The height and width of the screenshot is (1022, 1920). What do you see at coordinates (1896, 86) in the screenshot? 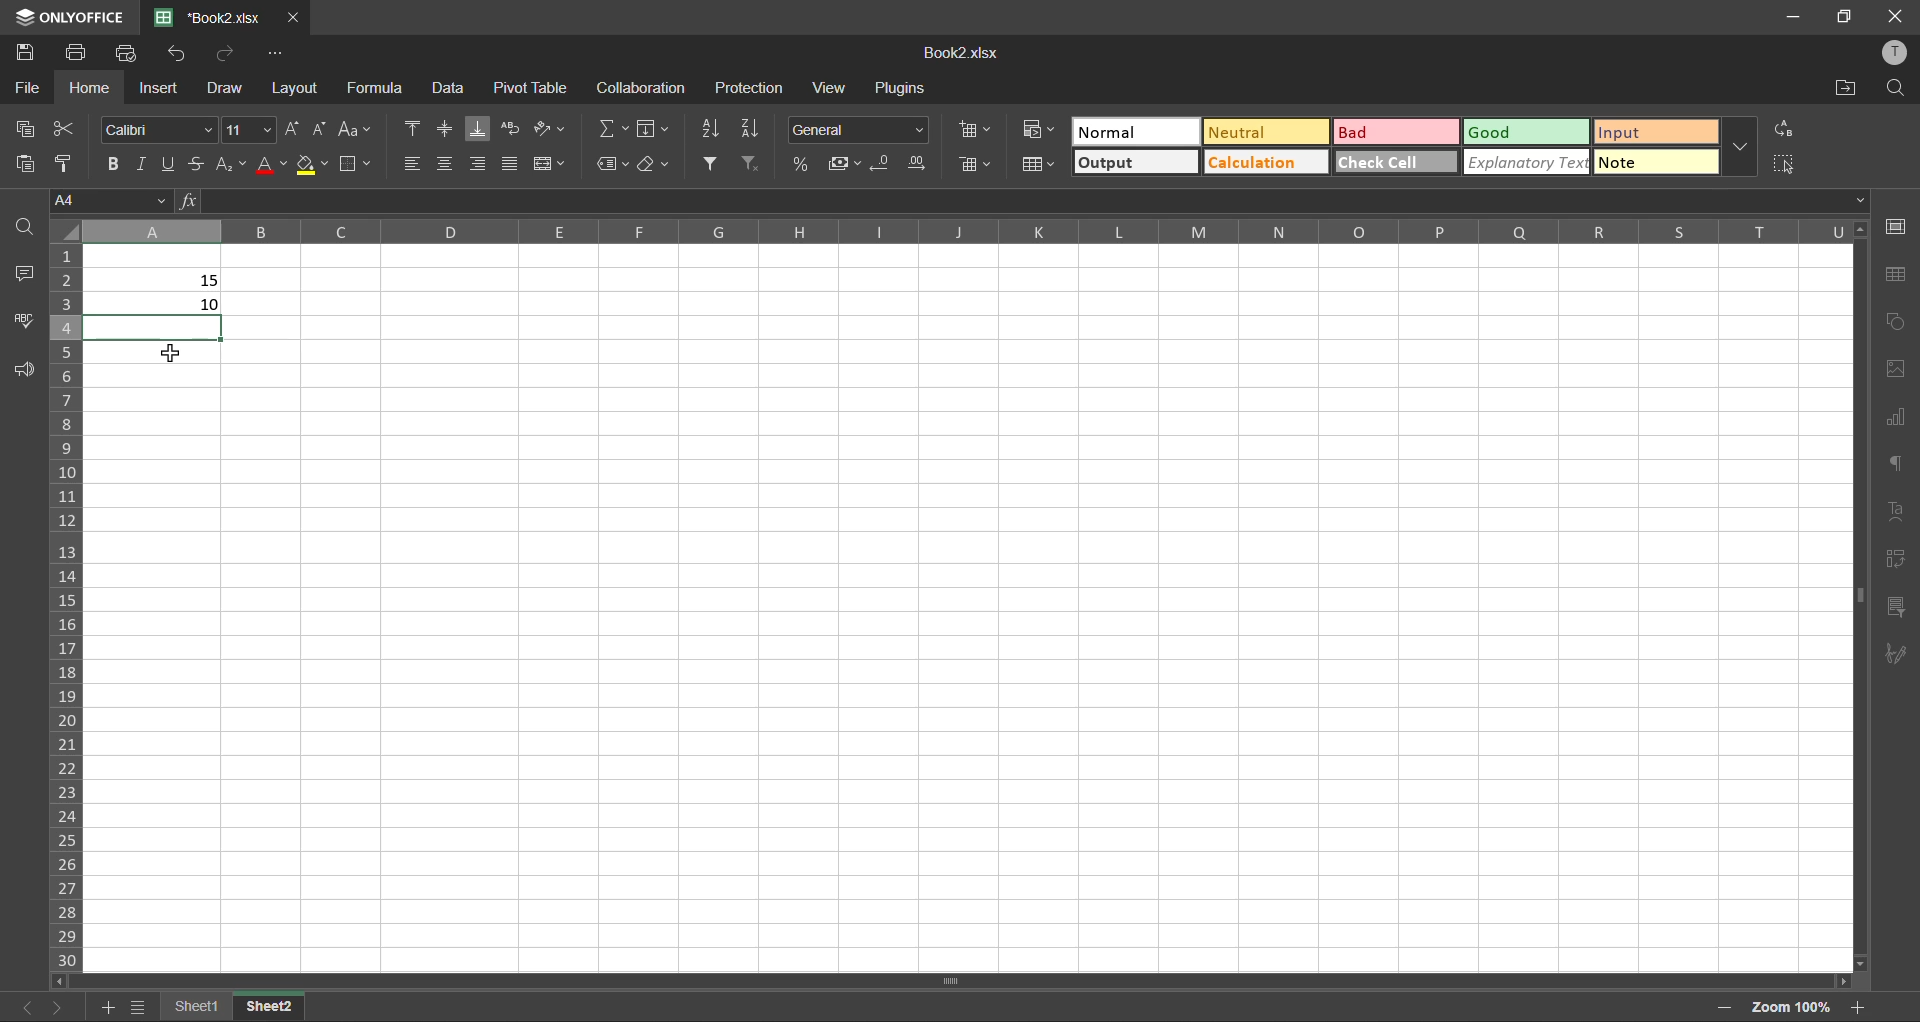
I see `find` at bounding box center [1896, 86].